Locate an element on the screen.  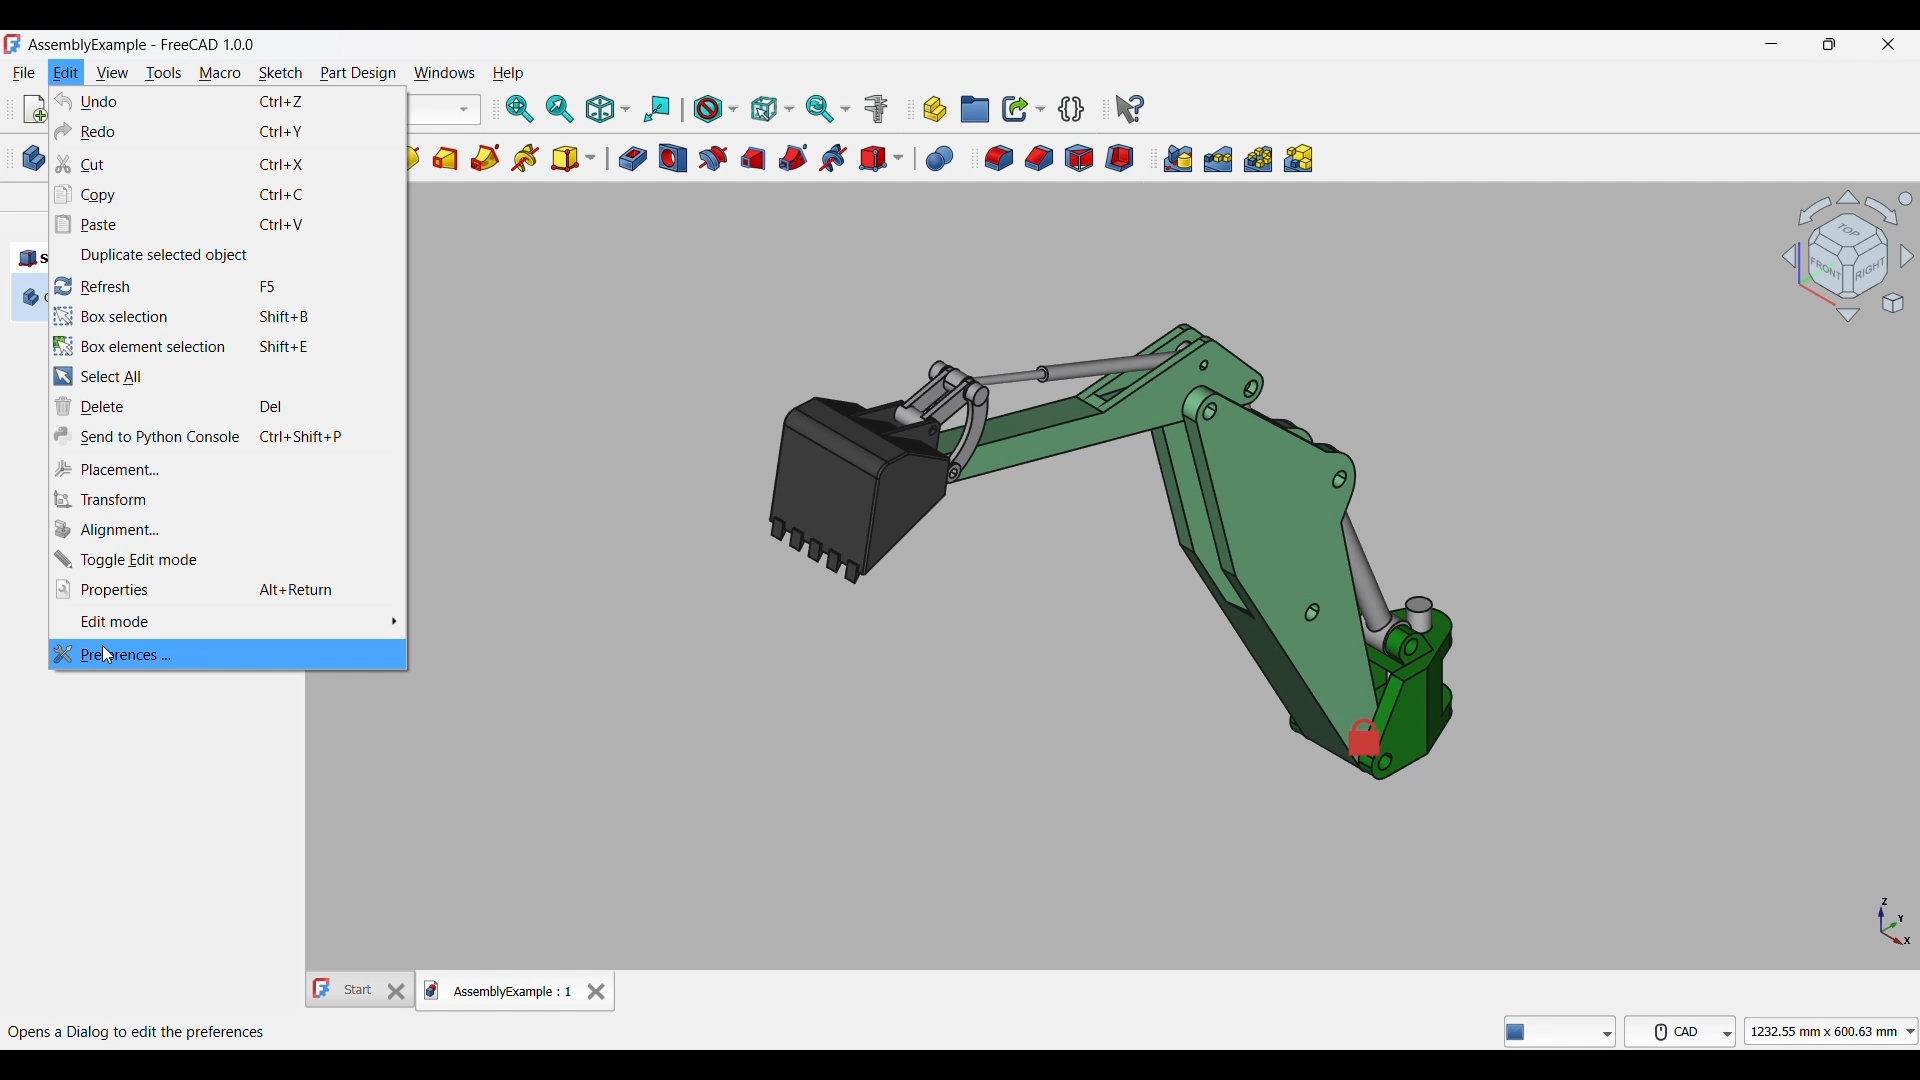
Paste is located at coordinates (228, 225).